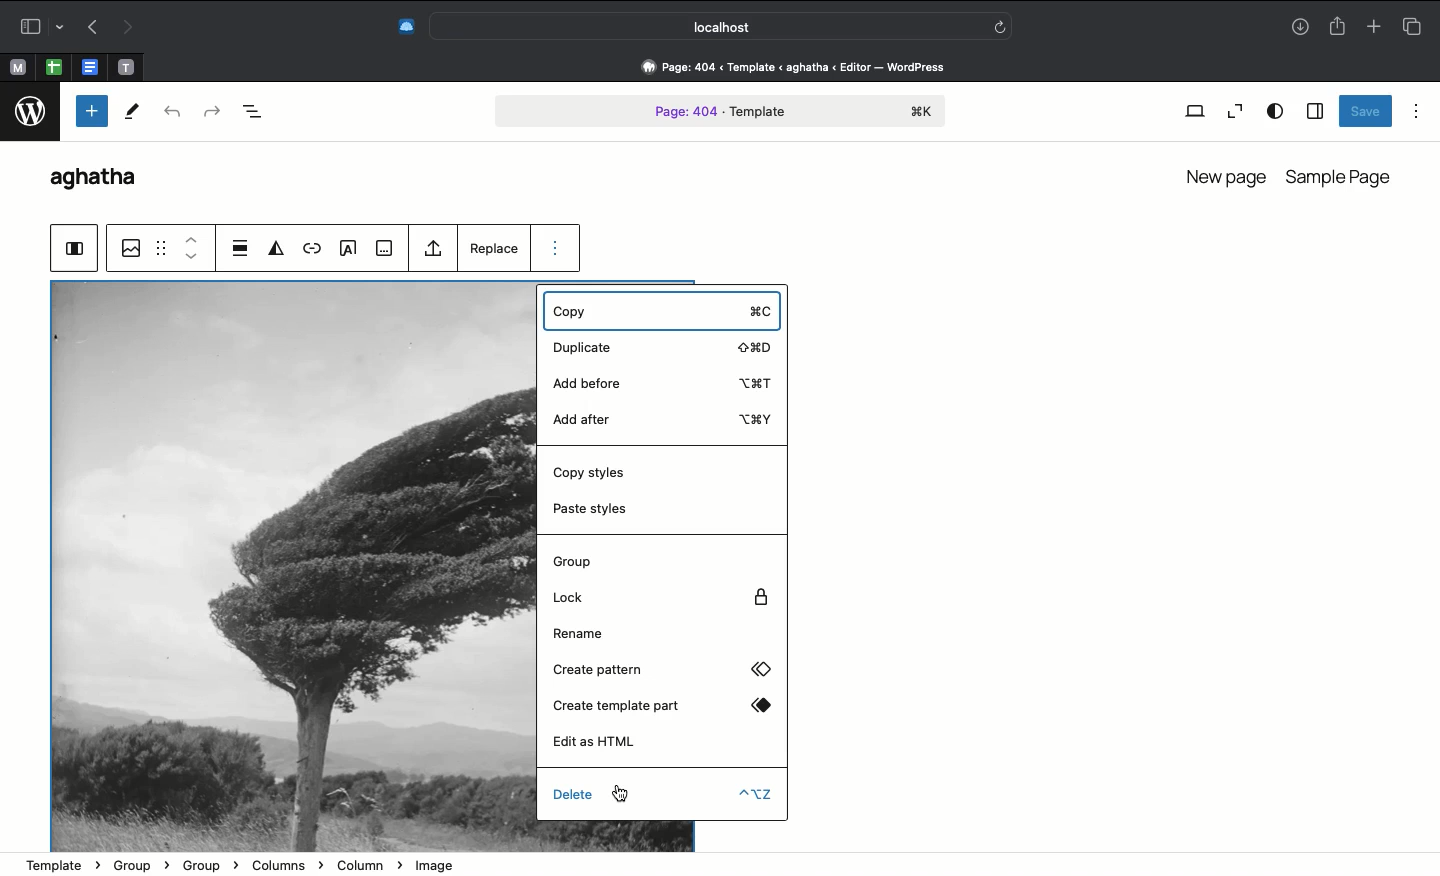 This screenshot has height=876, width=1440. Describe the element at coordinates (273, 247) in the screenshot. I see `Duotone` at that location.